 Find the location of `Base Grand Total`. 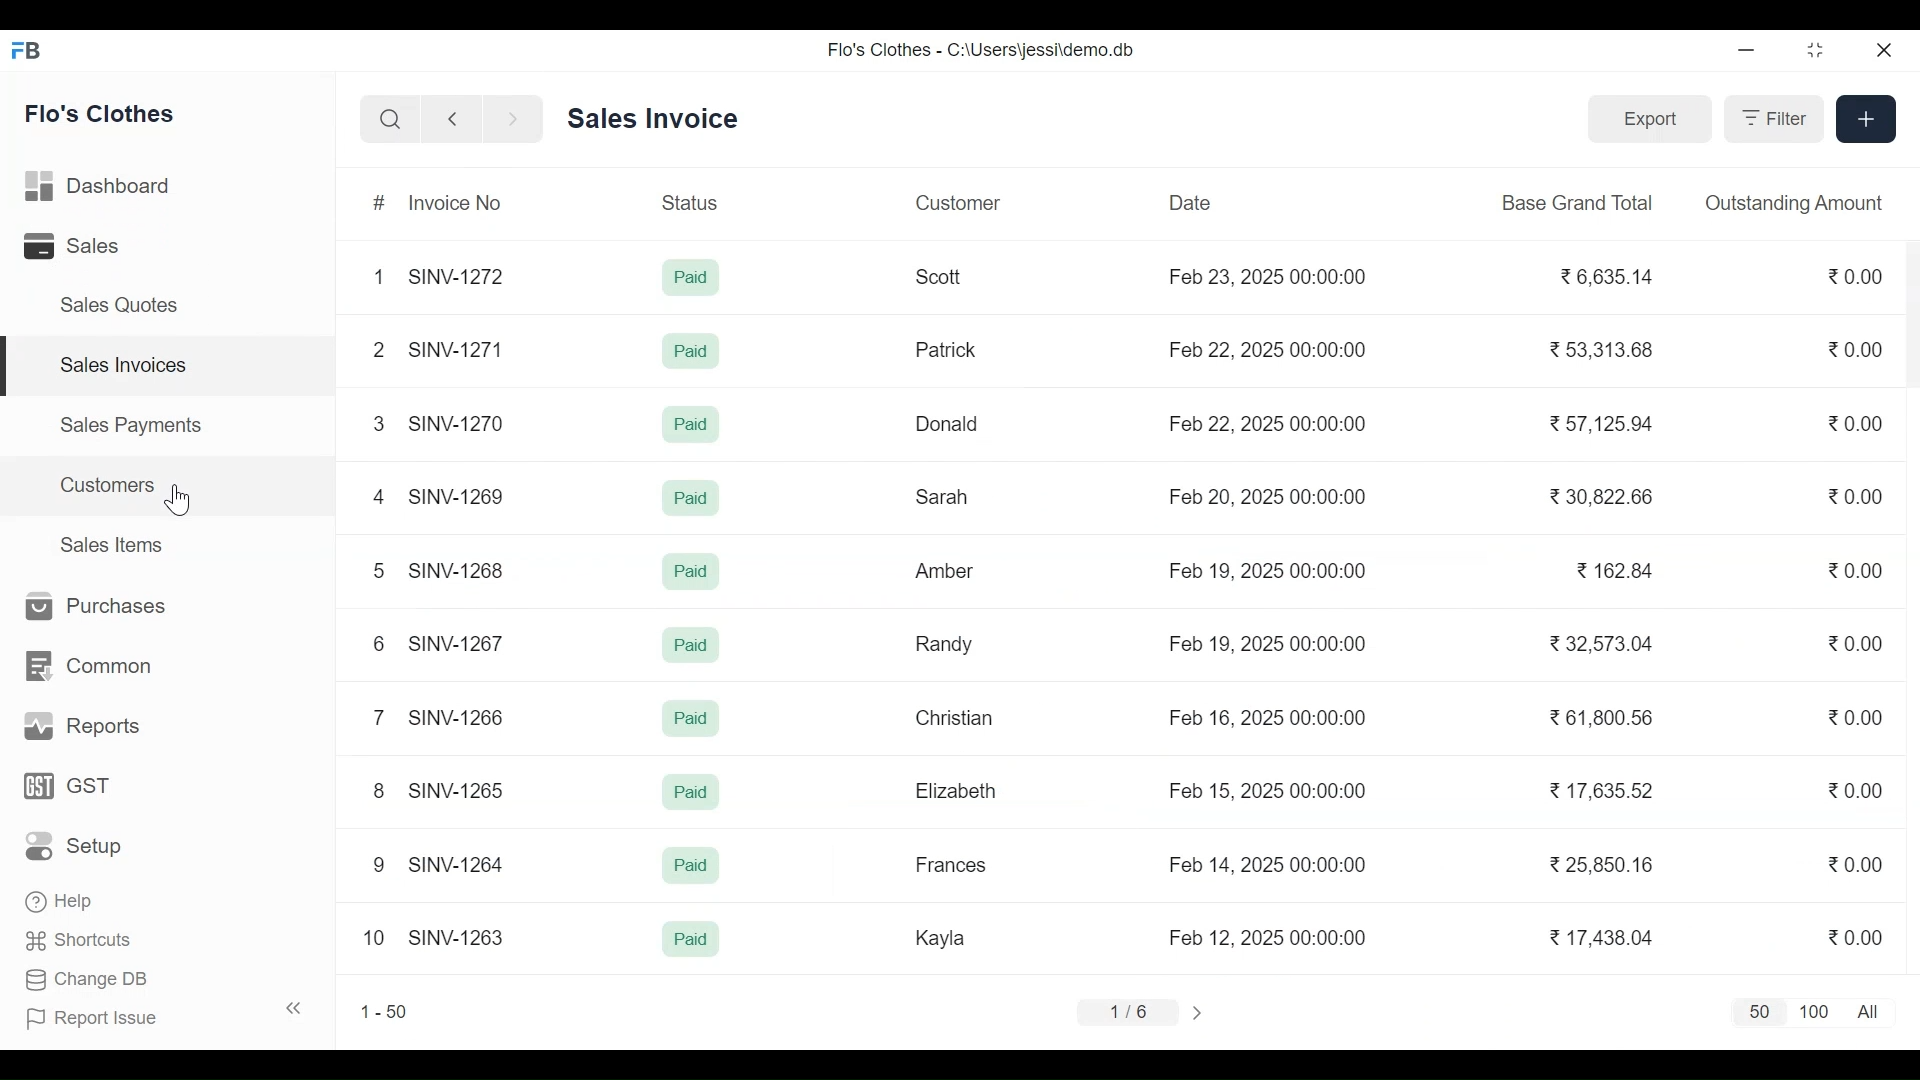

Base Grand Total is located at coordinates (1575, 201).